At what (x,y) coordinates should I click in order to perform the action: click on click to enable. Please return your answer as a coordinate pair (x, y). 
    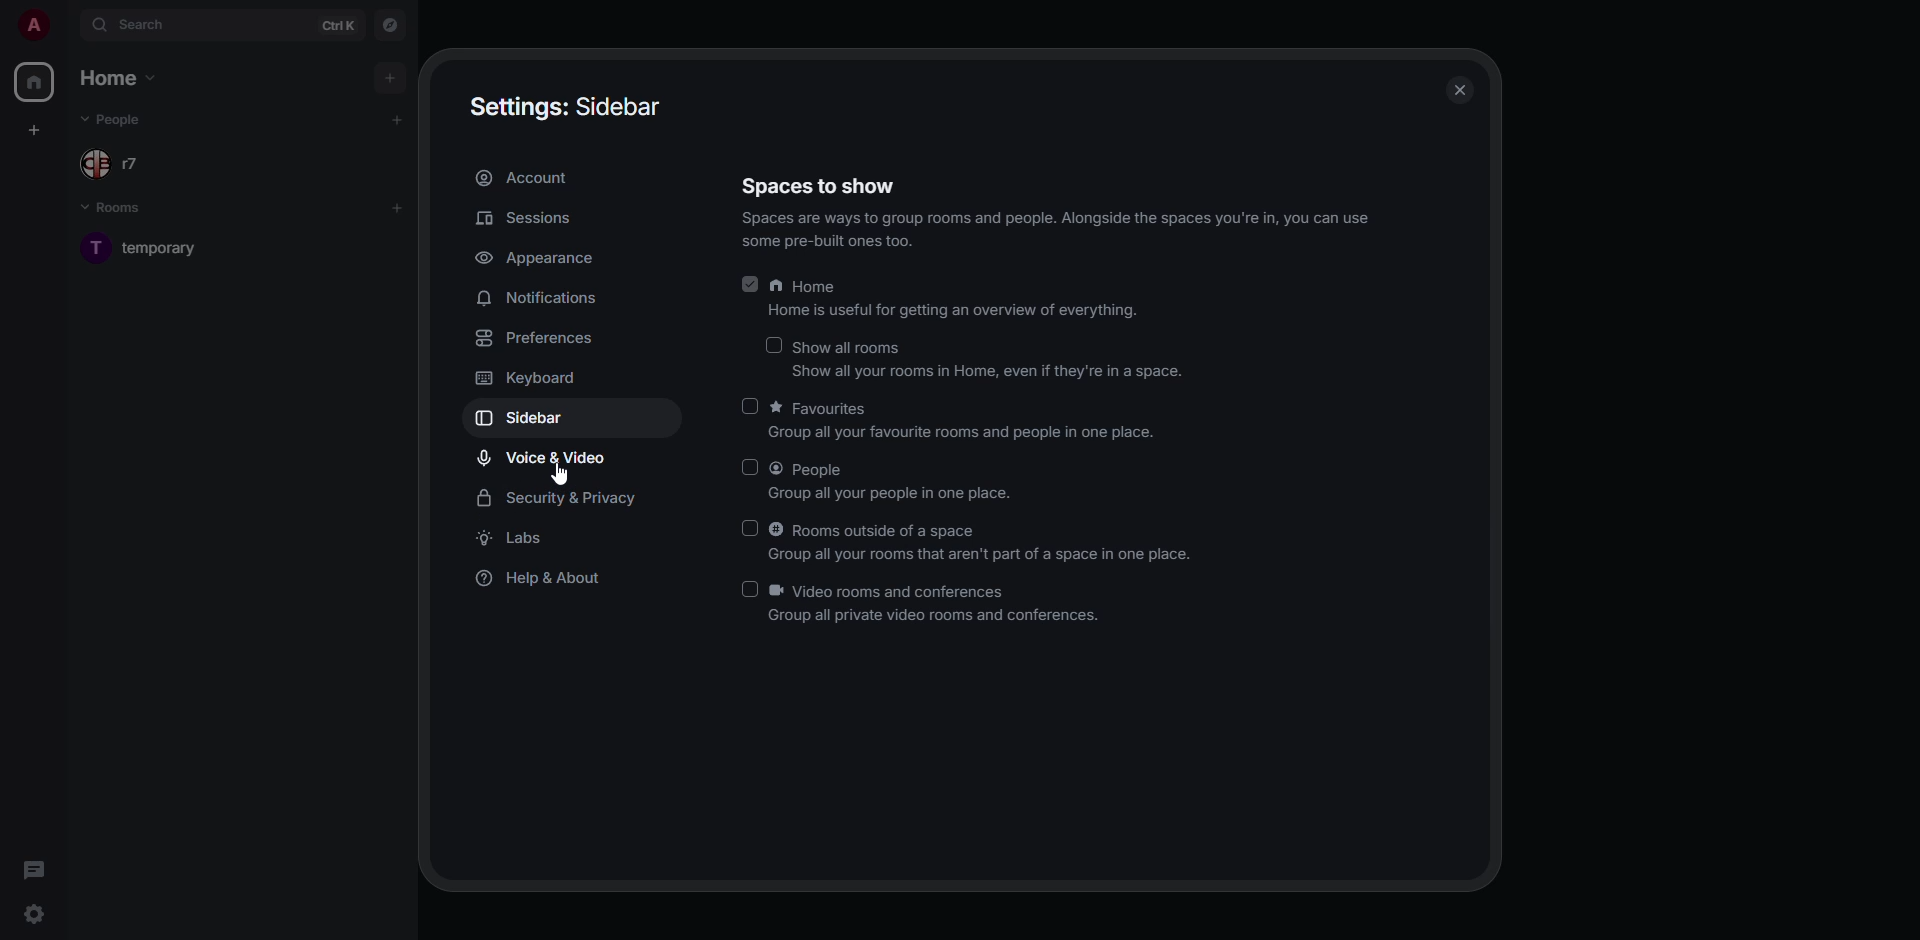
    Looking at the image, I should click on (750, 406).